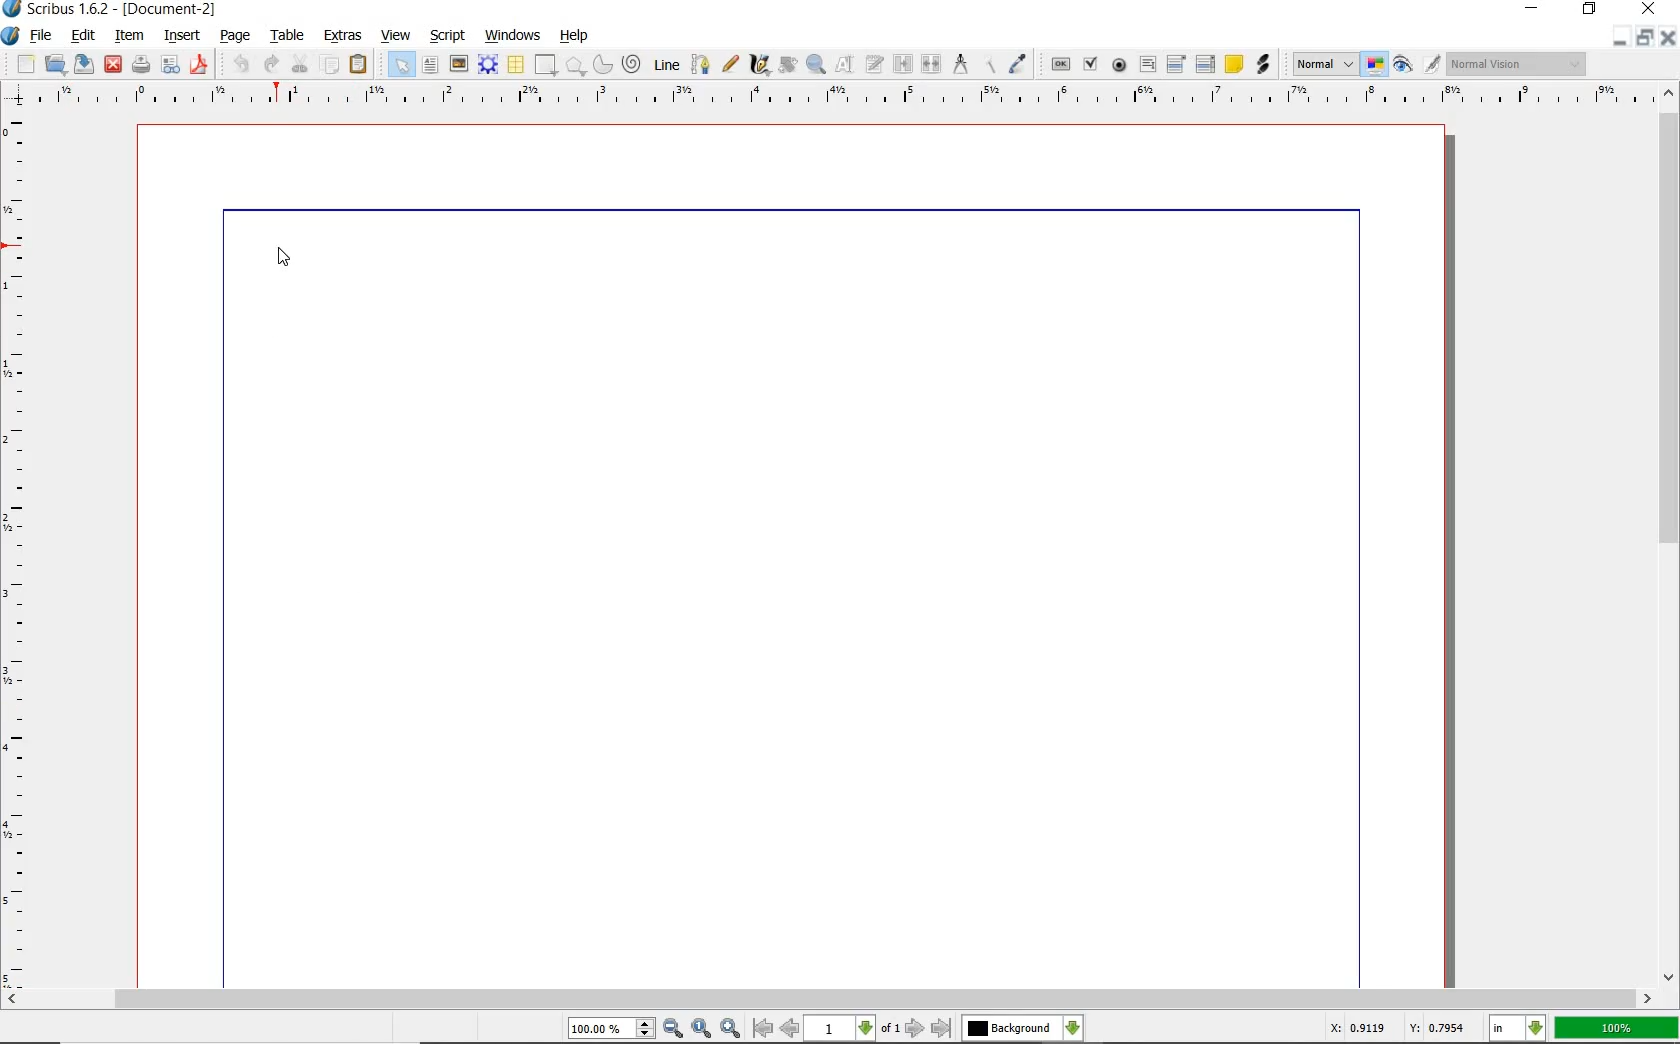  What do you see at coordinates (1267, 65) in the screenshot?
I see `link annotation` at bounding box center [1267, 65].